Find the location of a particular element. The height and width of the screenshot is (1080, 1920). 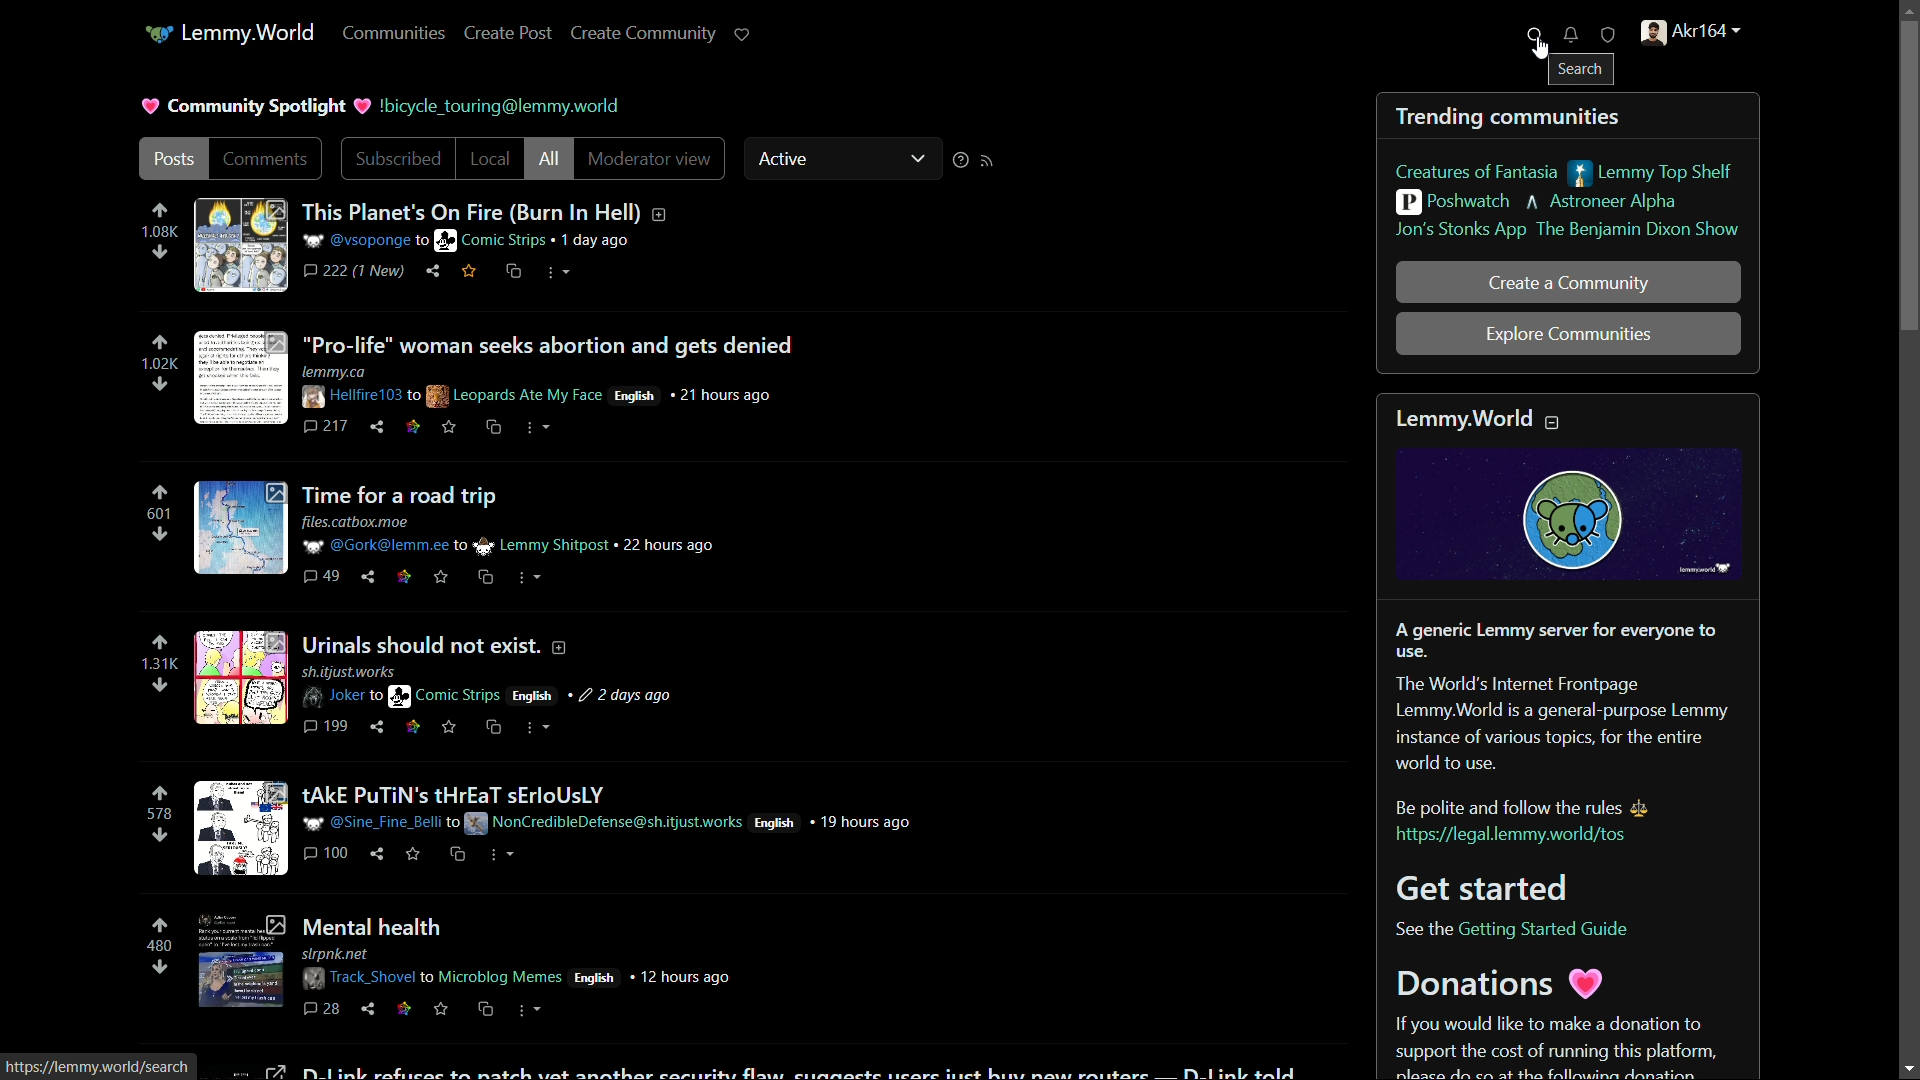

search pop up is located at coordinates (1585, 69).